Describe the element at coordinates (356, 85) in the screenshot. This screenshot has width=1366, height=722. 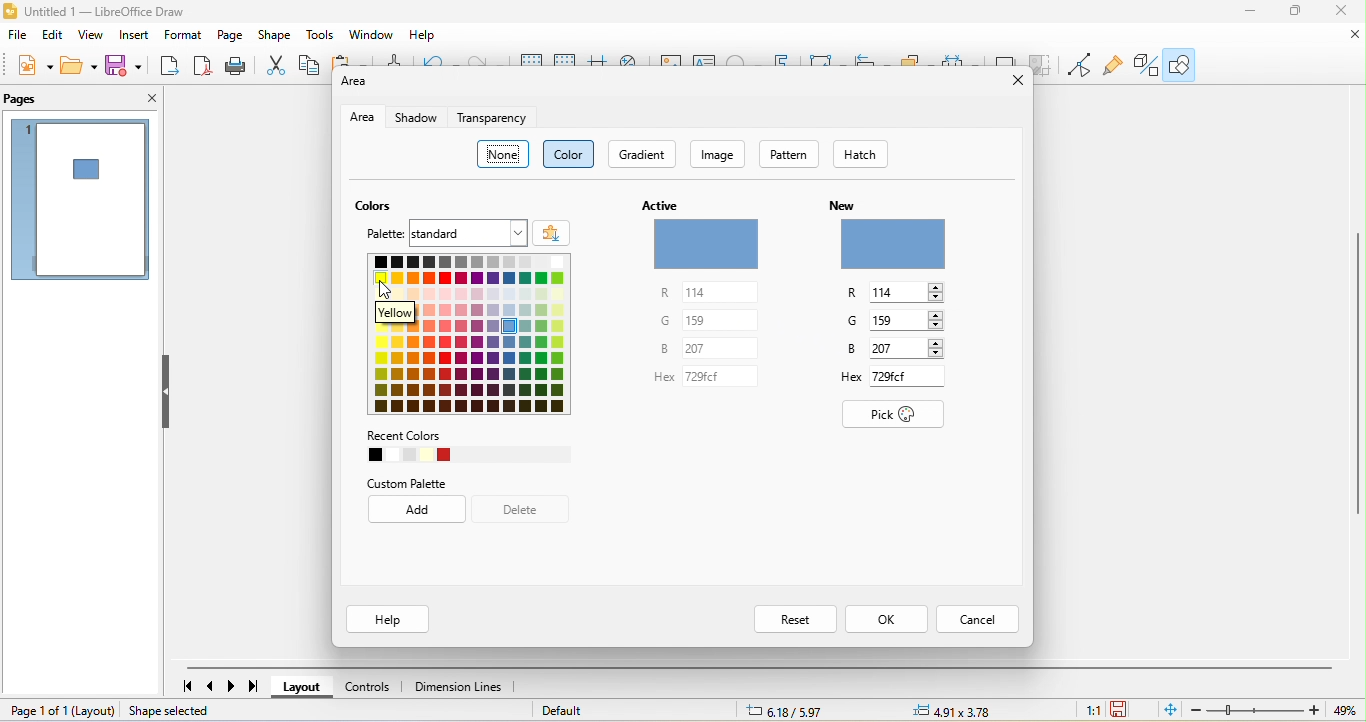
I see `area` at that location.